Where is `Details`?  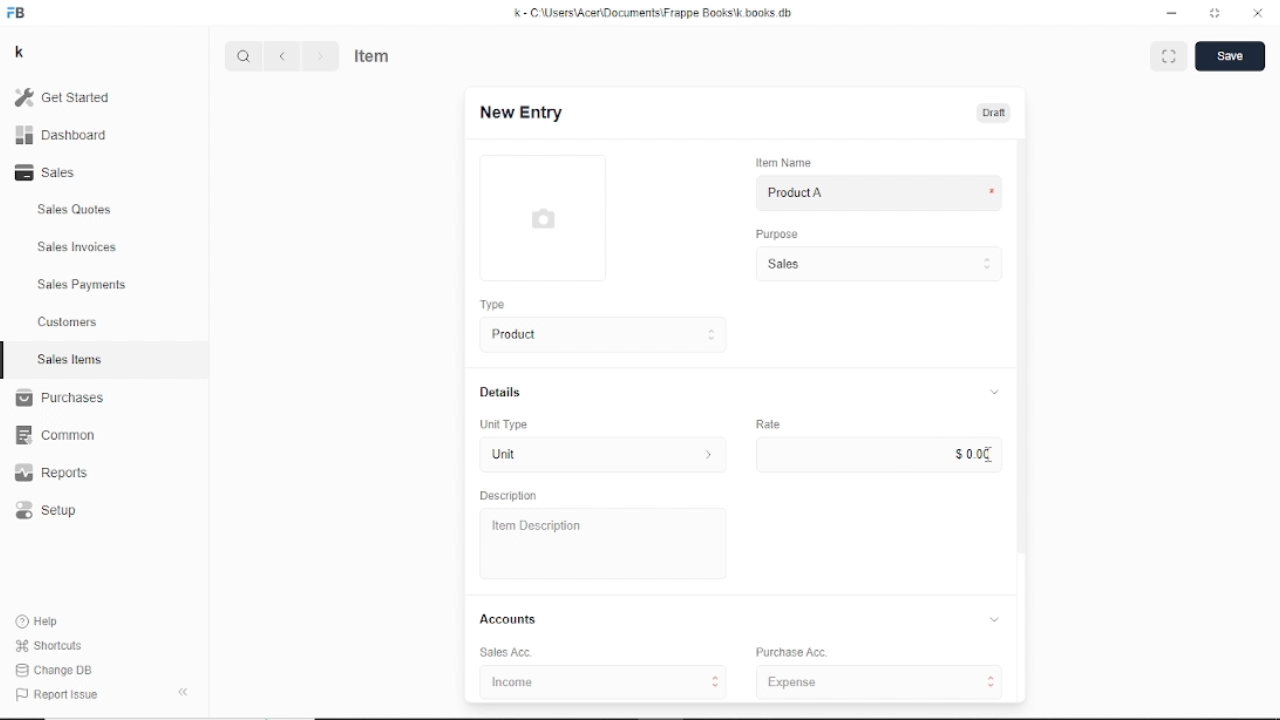 Details is located at coordinates (739, 392).